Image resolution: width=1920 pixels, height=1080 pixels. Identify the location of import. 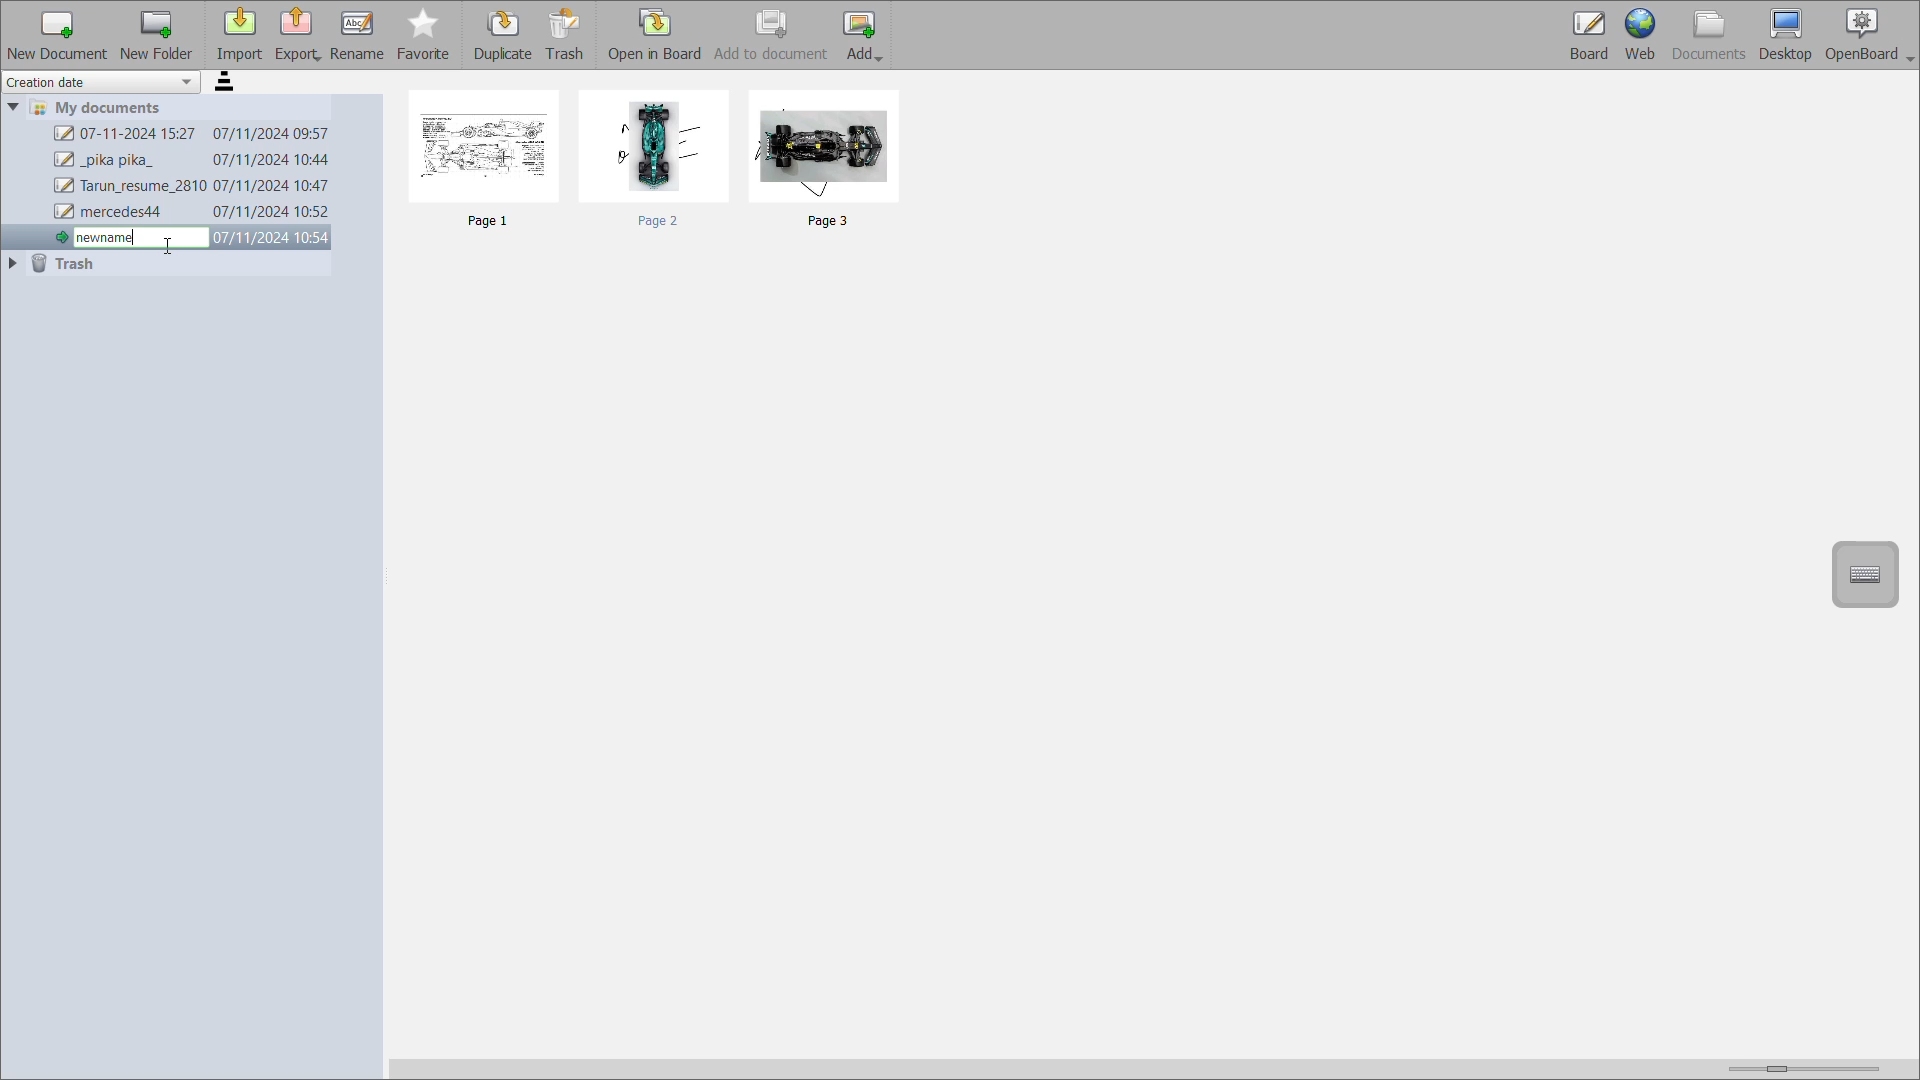
(239, 36).